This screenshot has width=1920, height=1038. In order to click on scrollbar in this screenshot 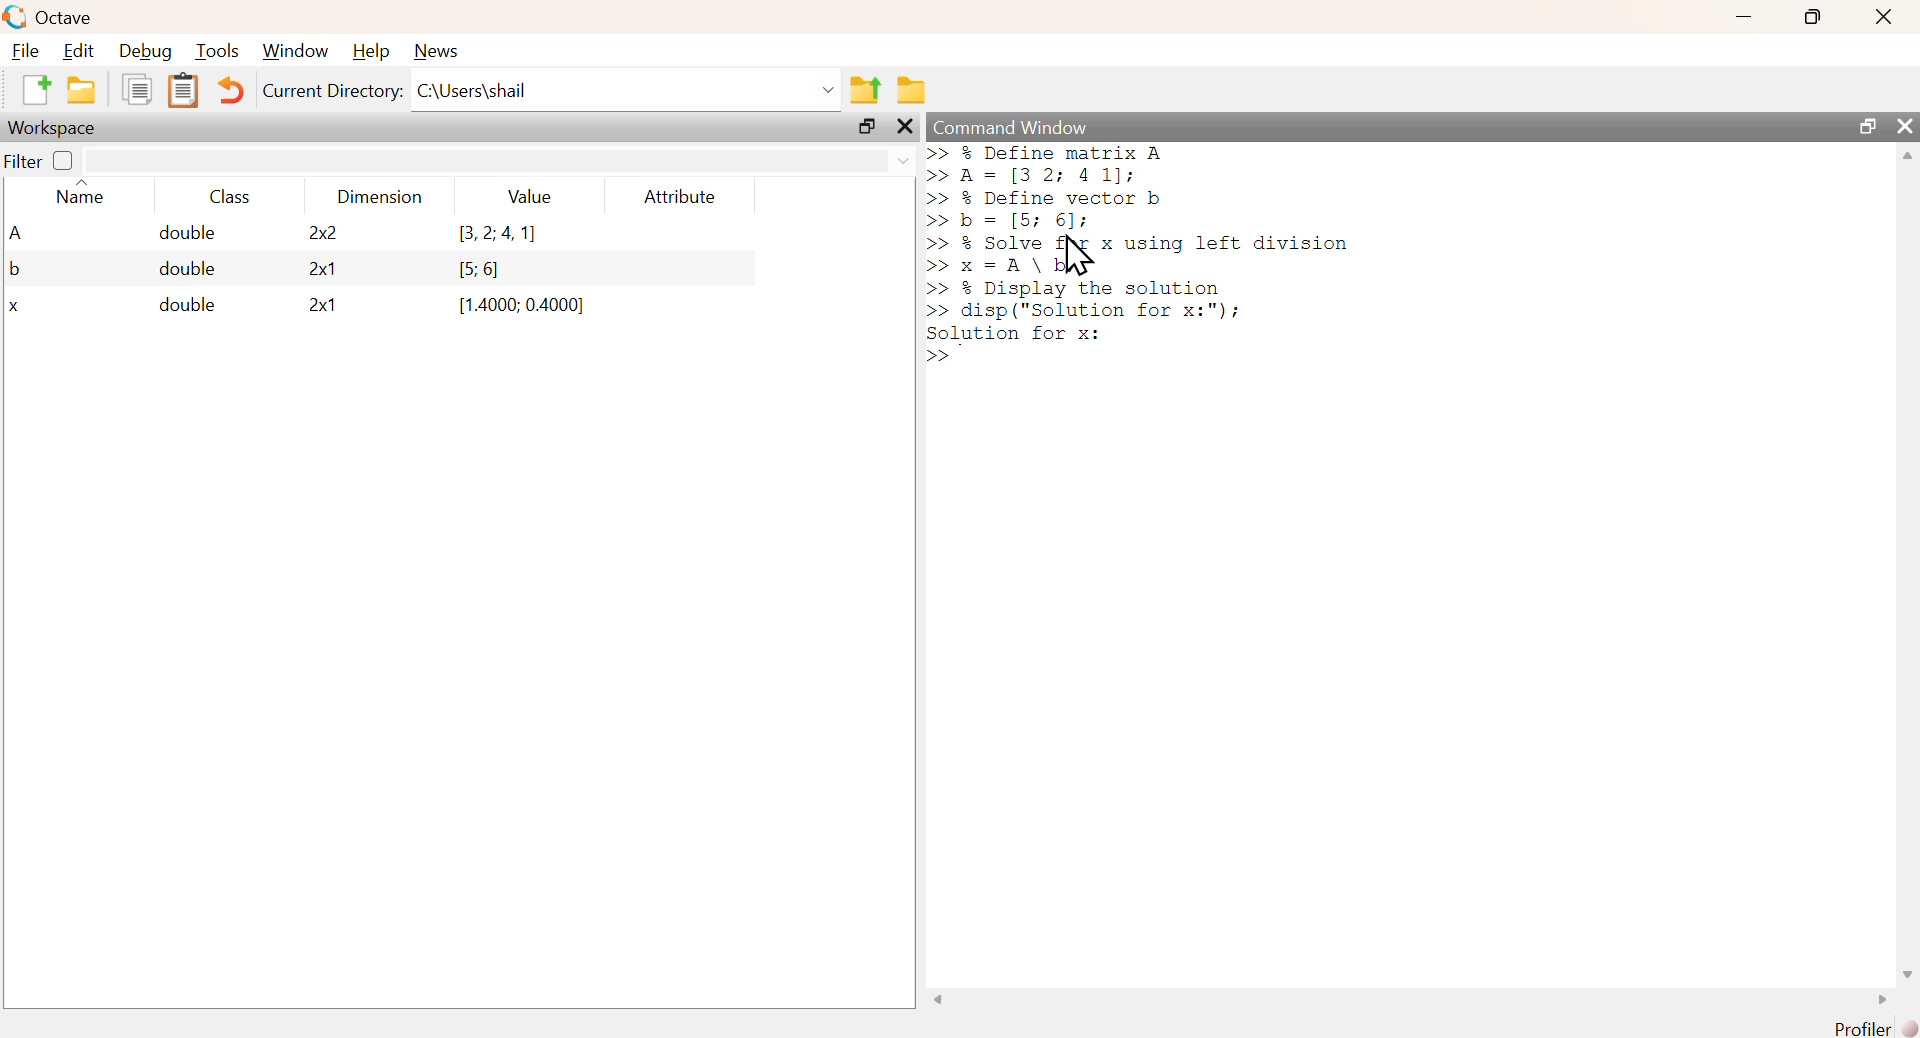, I will do `click(1409, 1002)`.